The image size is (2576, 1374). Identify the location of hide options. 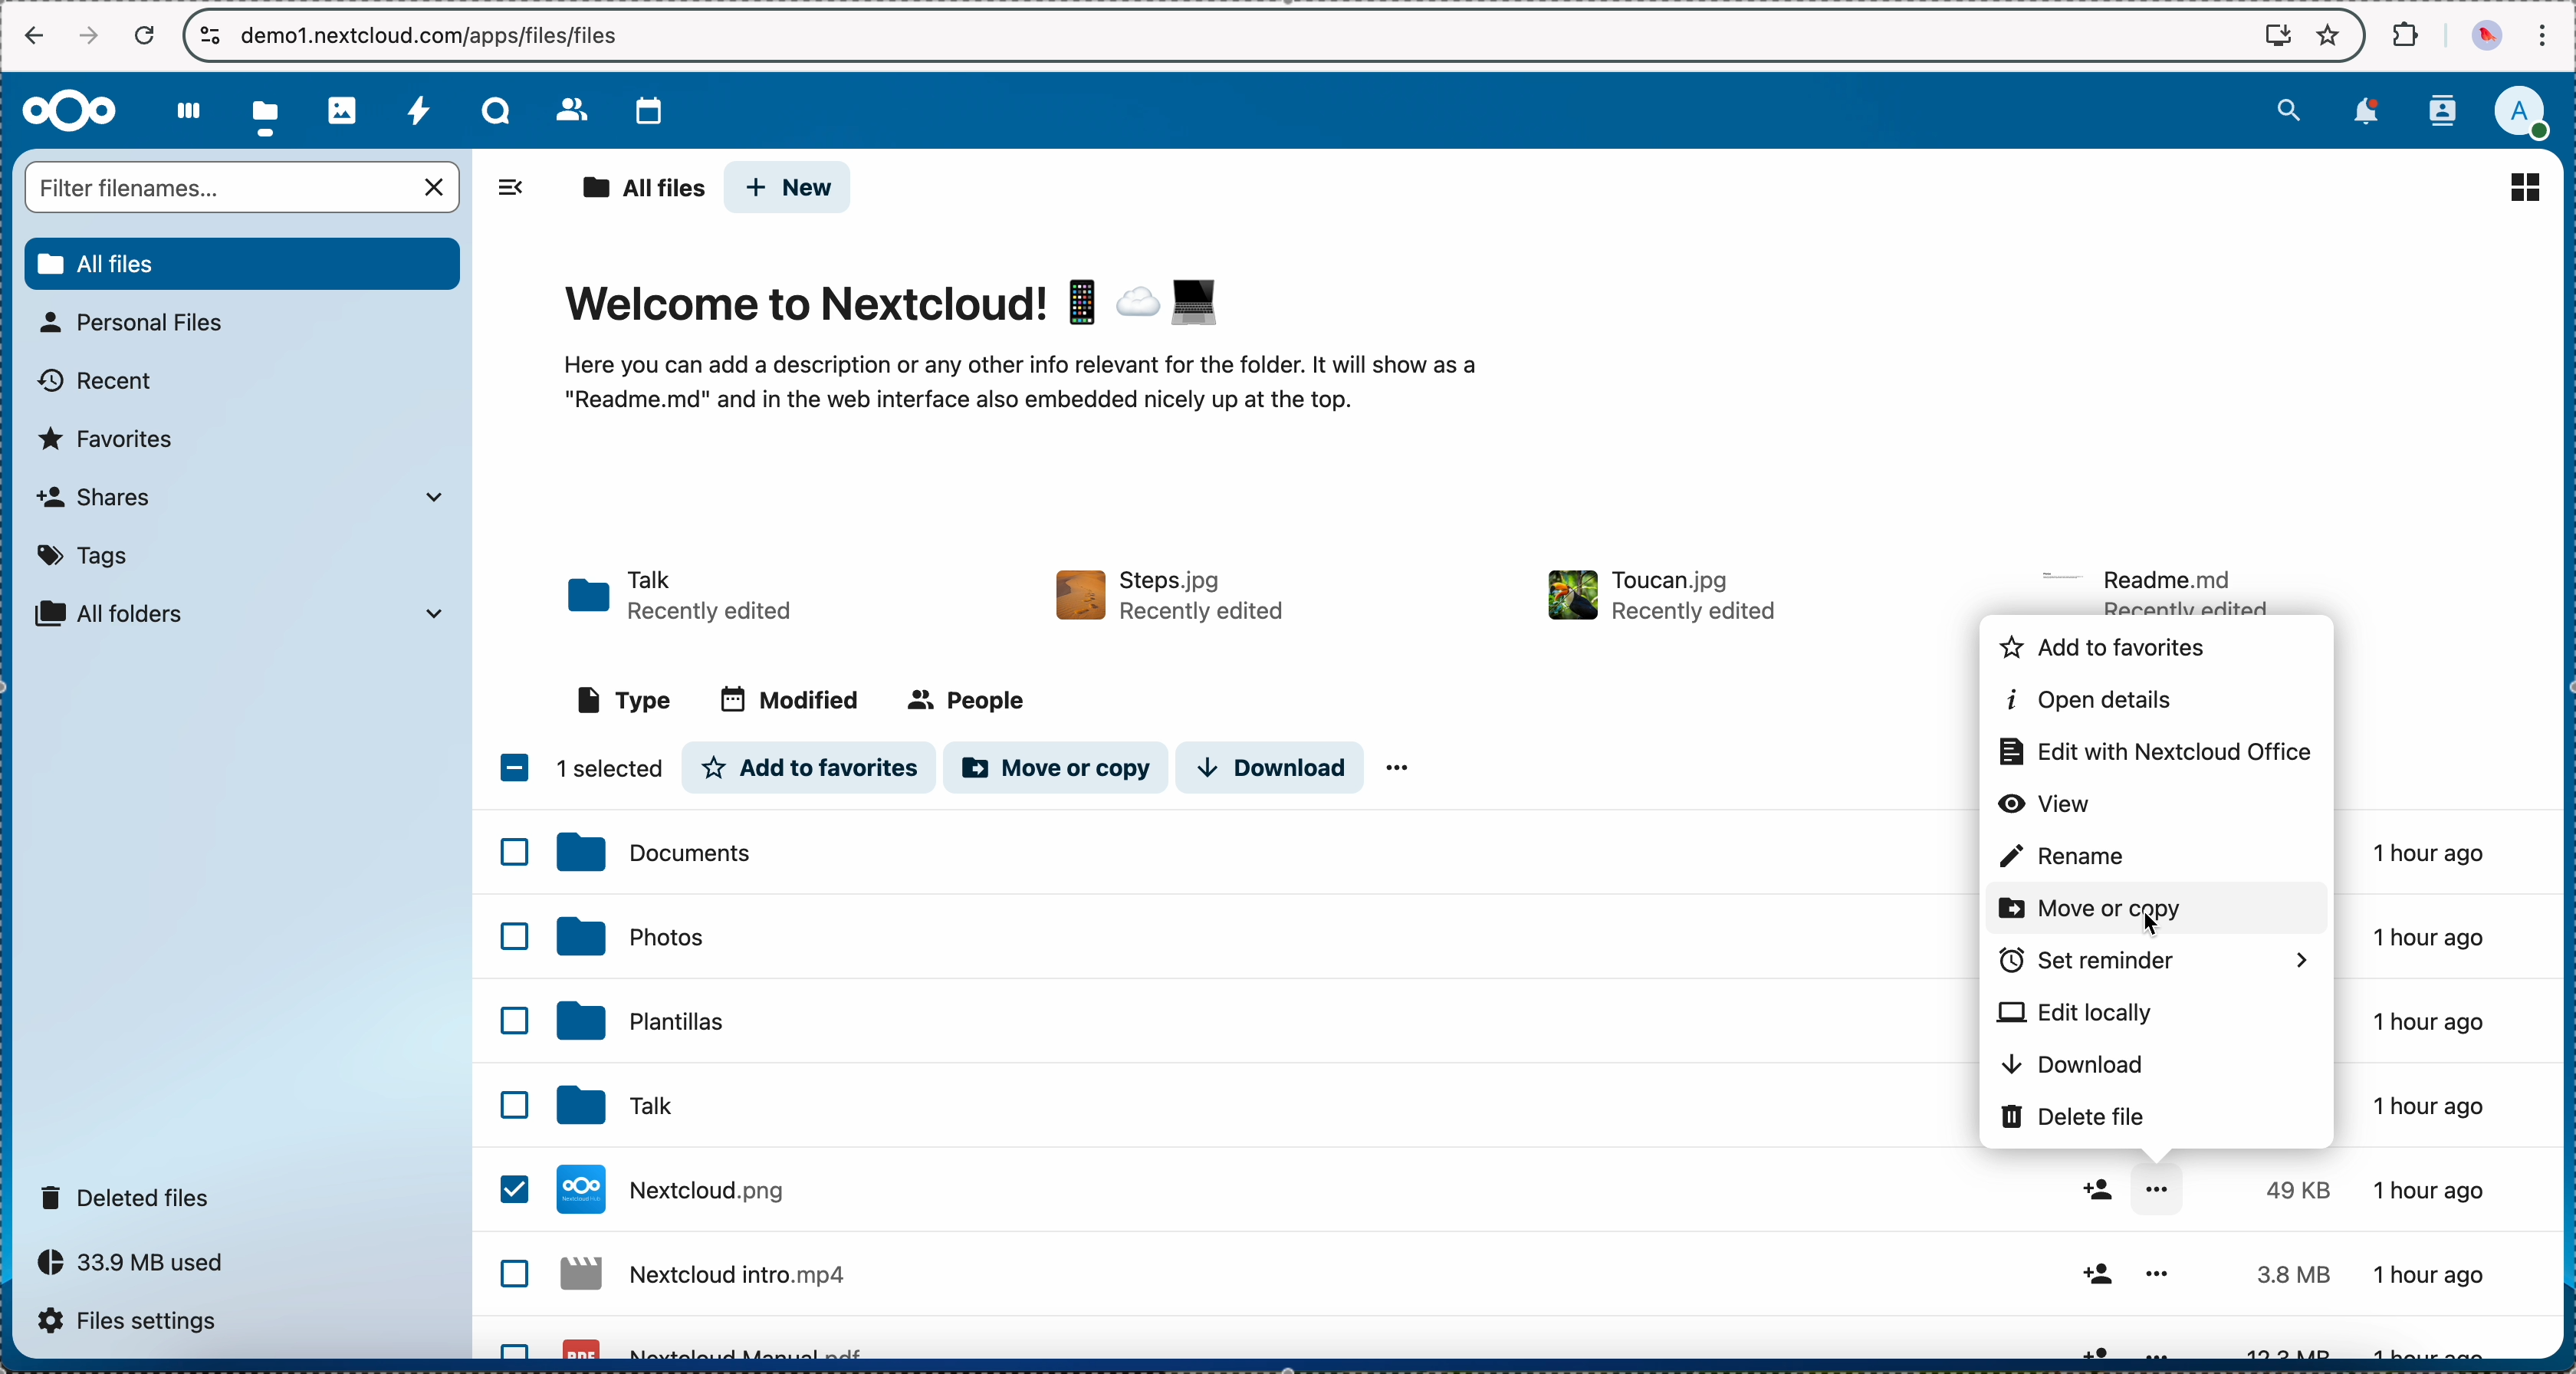
(520, 188).